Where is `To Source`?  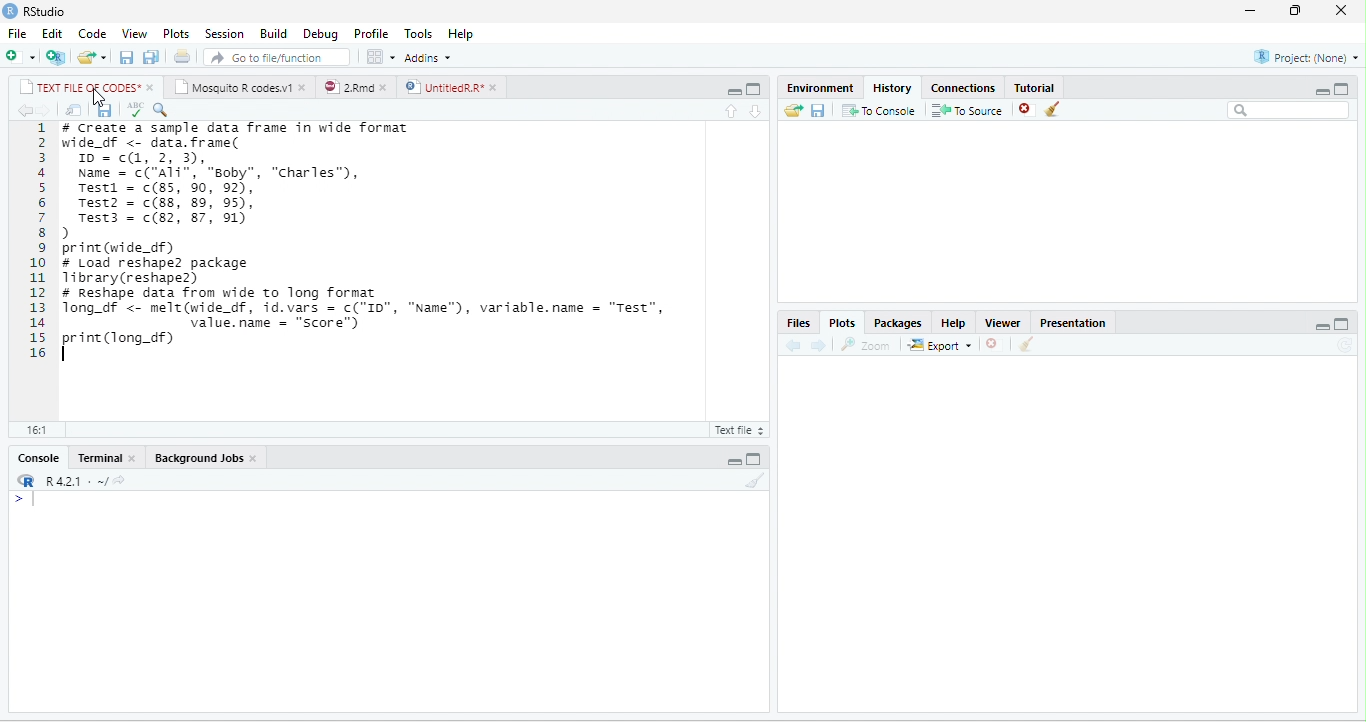 To Source is located at coordinates (968, 109).